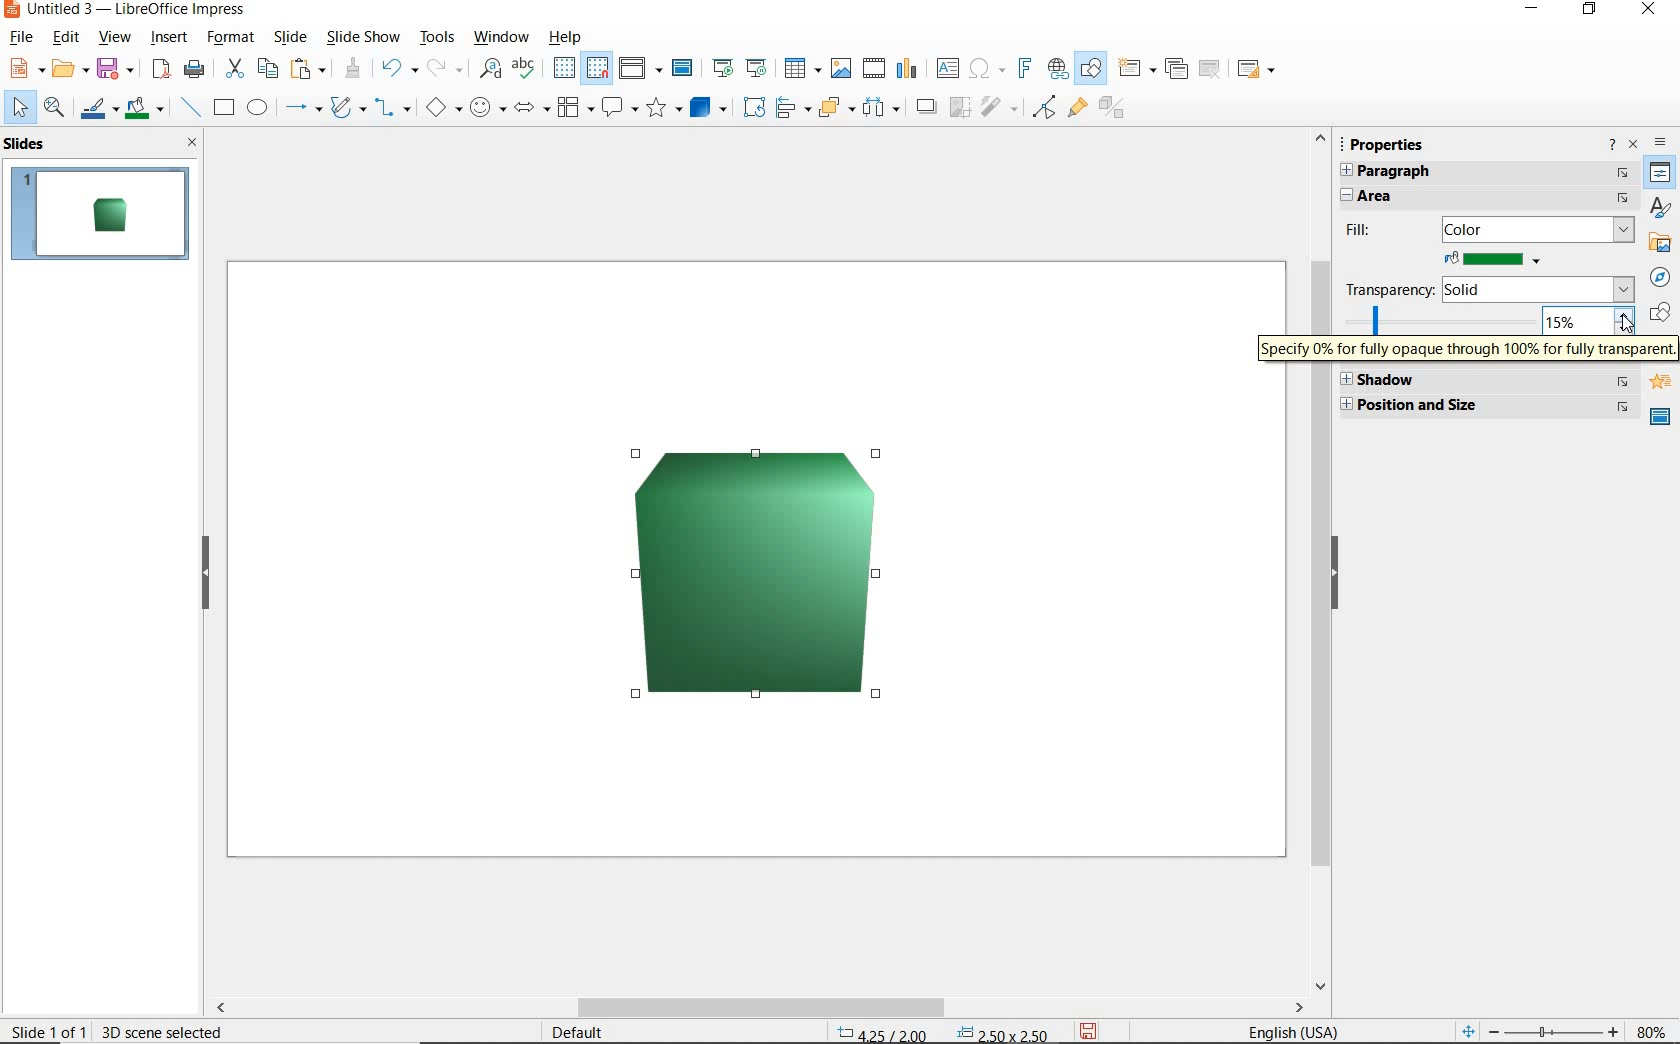 The width and height of the screenshot is (1680, 1044). Describe the element at coordinates (1659, 245) in the screenshot. I see `GALLERY` at that location.